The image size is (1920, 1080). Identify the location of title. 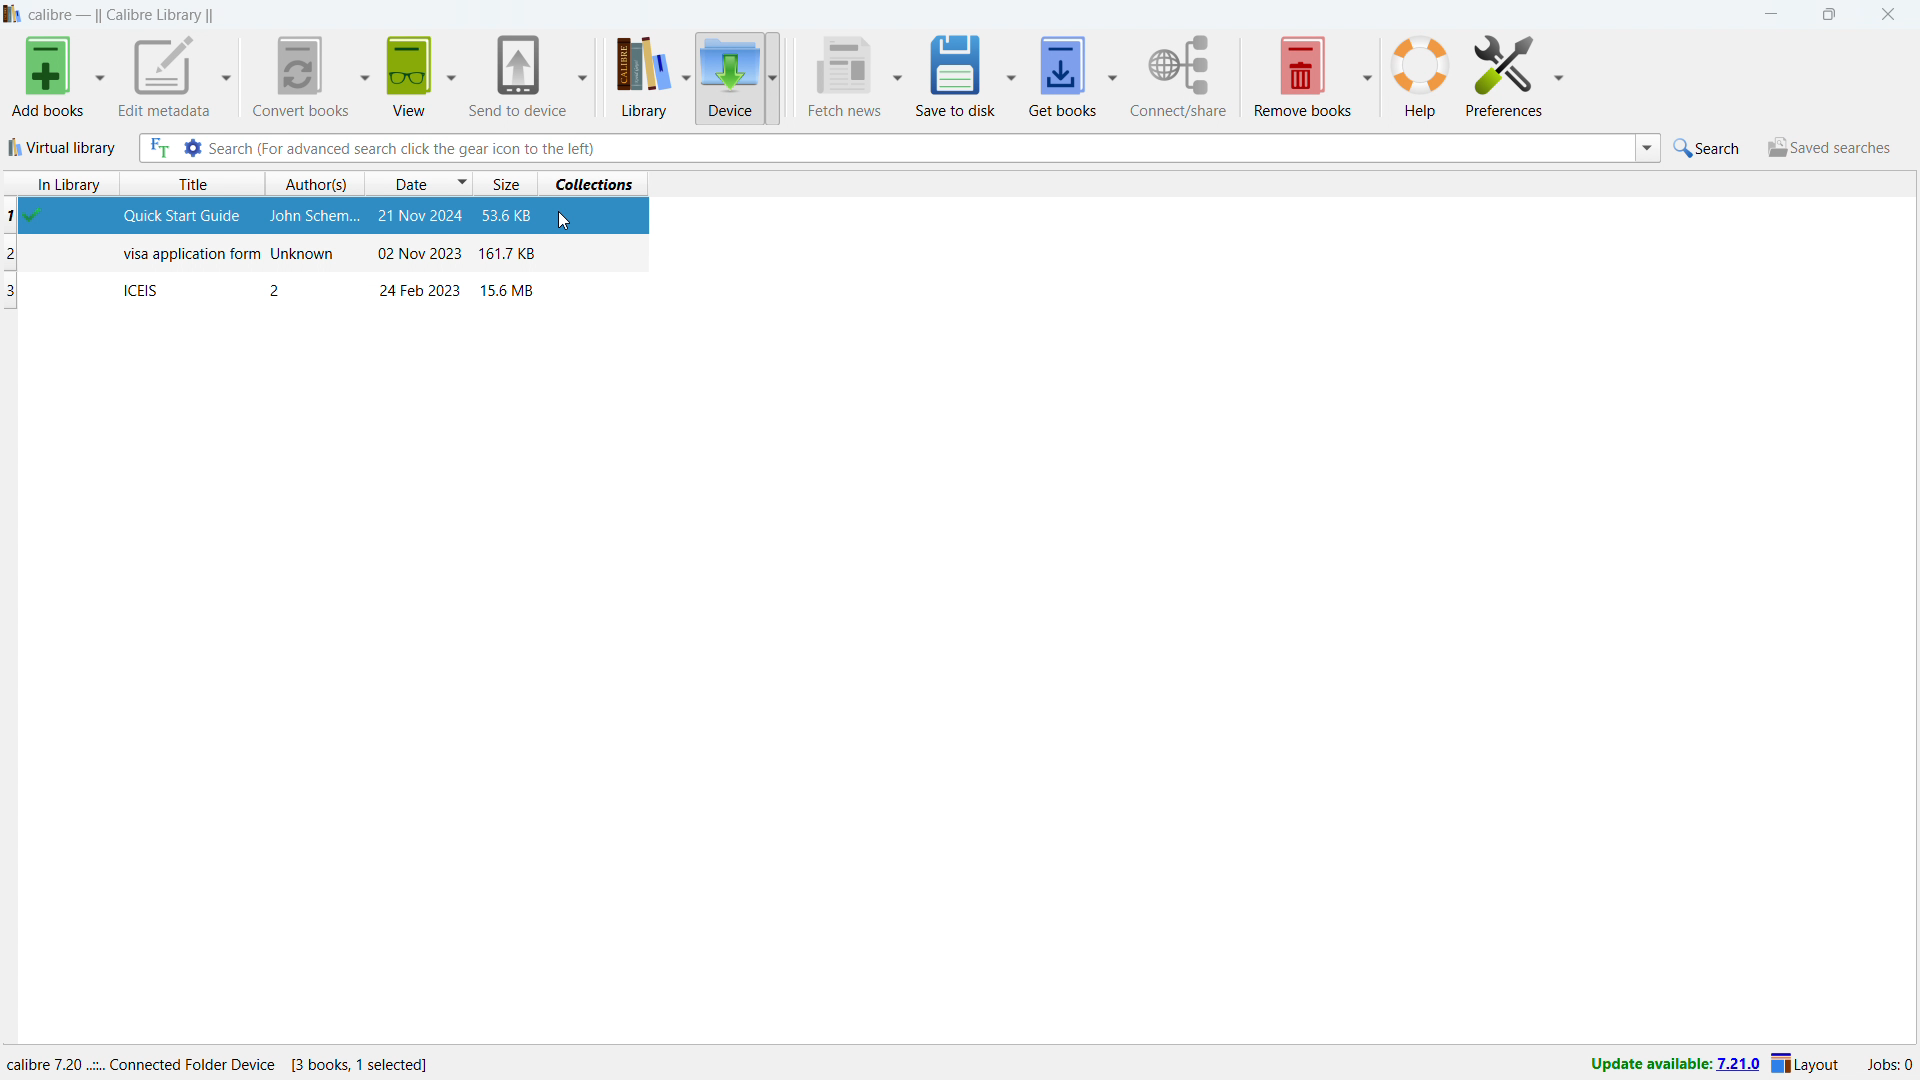
(123, 15).